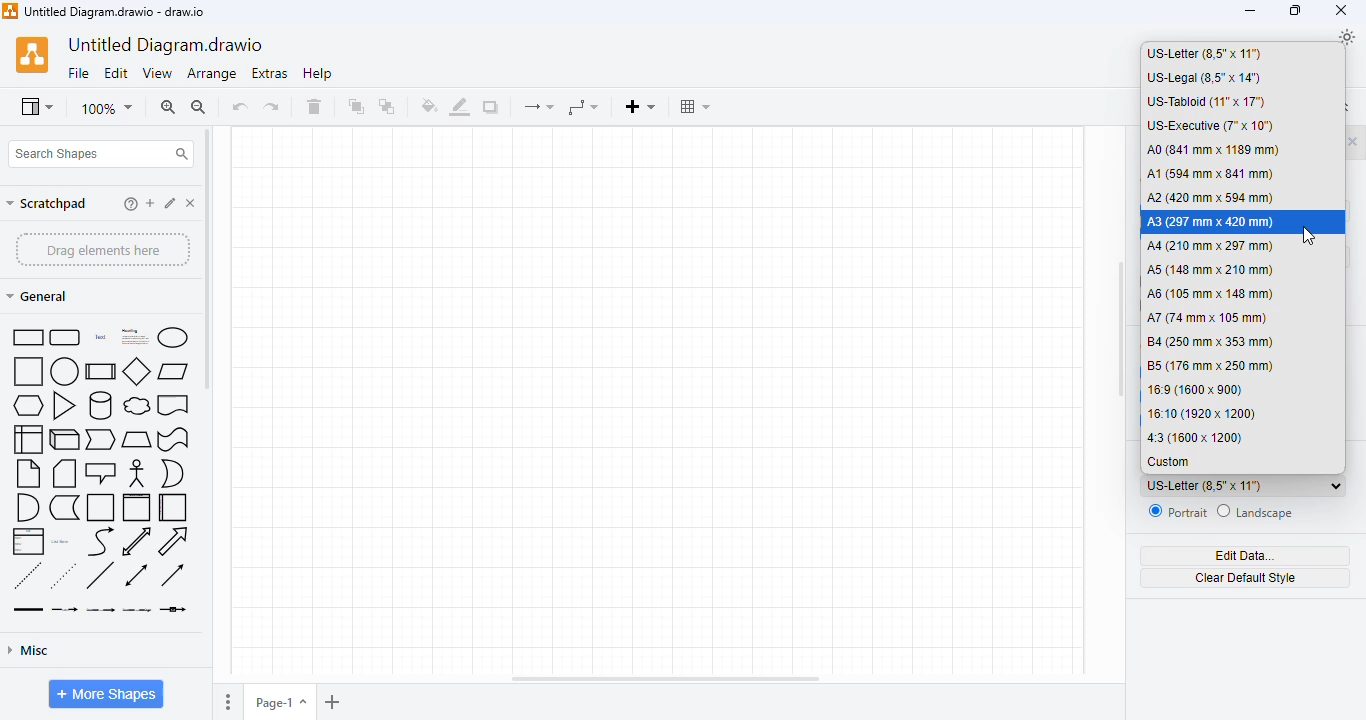 The width and height of the screenshot is (1366, 720). Describe the element at coordinates (1209, 341) in the screenshot. I see `B4` at that location.